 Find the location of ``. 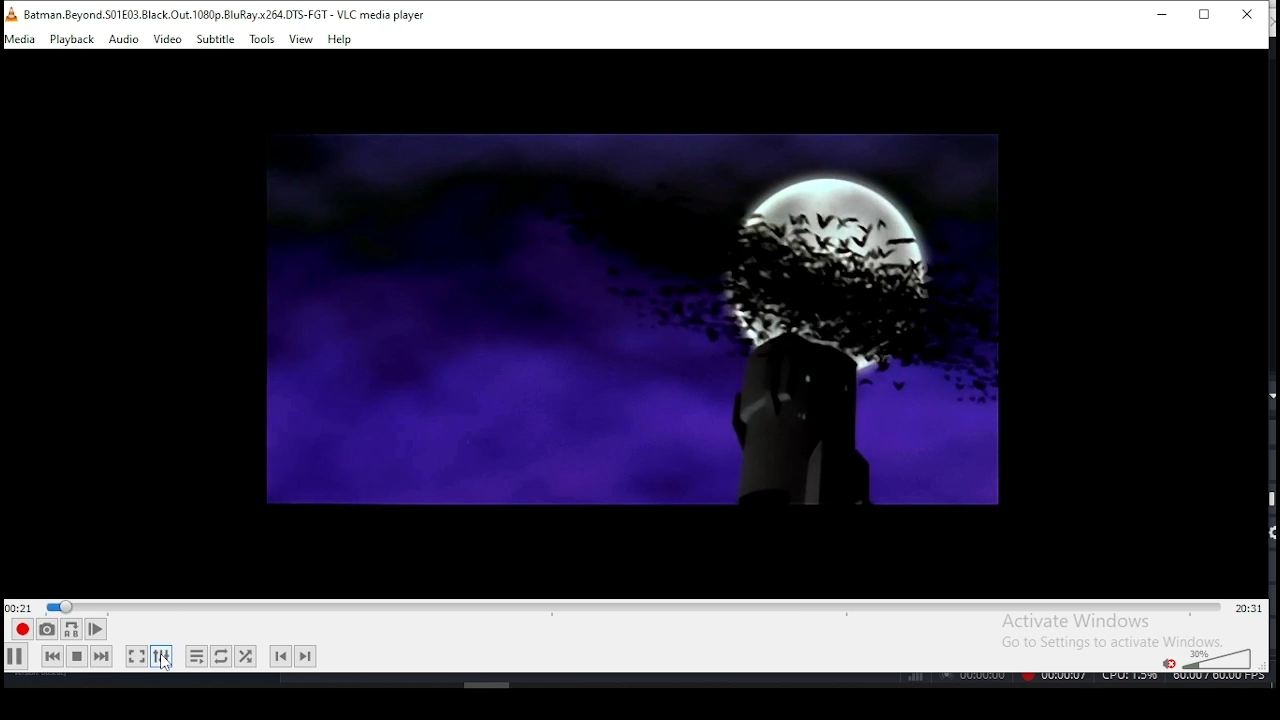

 is located at coordinates (631, 324).